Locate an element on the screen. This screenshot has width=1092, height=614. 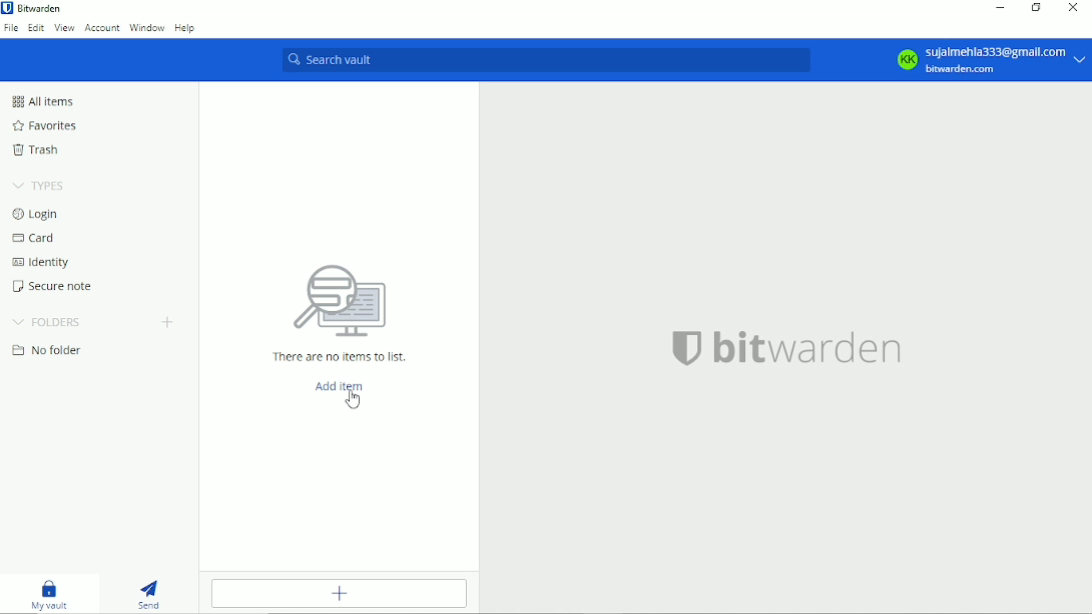
Trash is located at coordinates (35, 149).